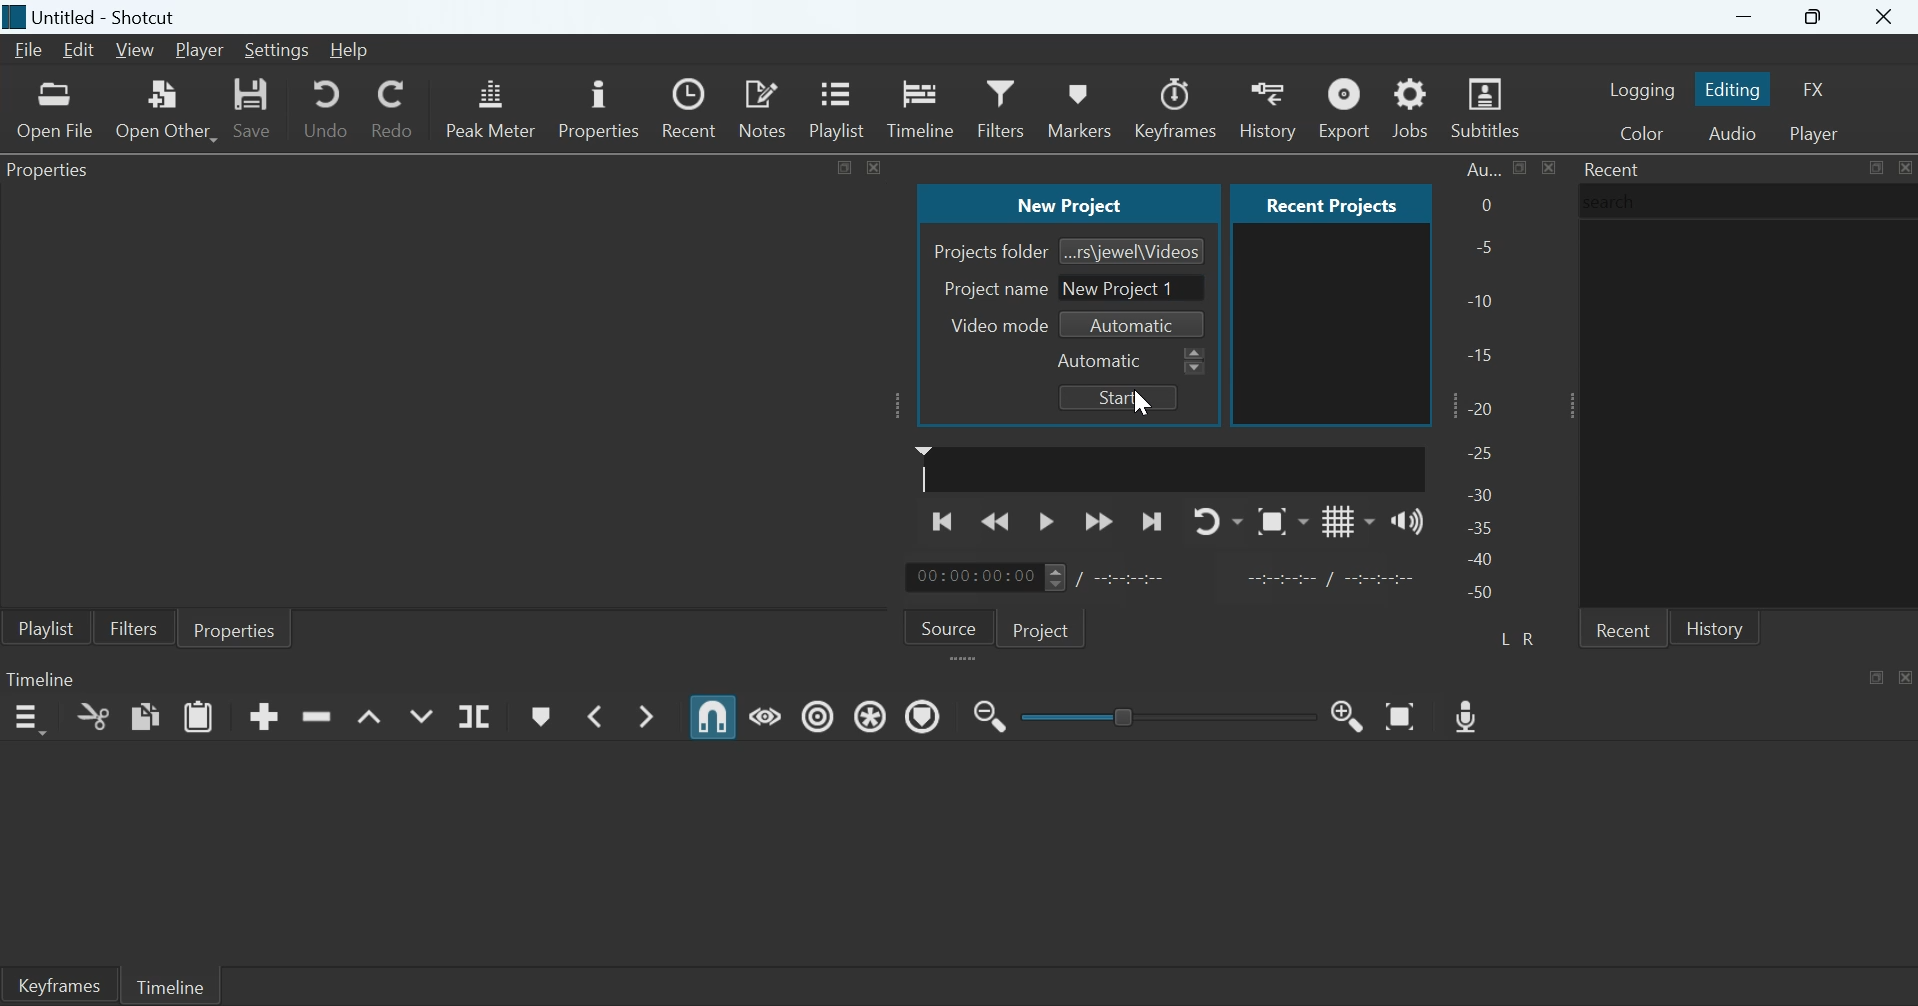 The width and height of the screenshot is (1918, 1006). What do you see at coordinates (949, 626) in the screenshot?
I see `Source` at bounding box center [949, 626].